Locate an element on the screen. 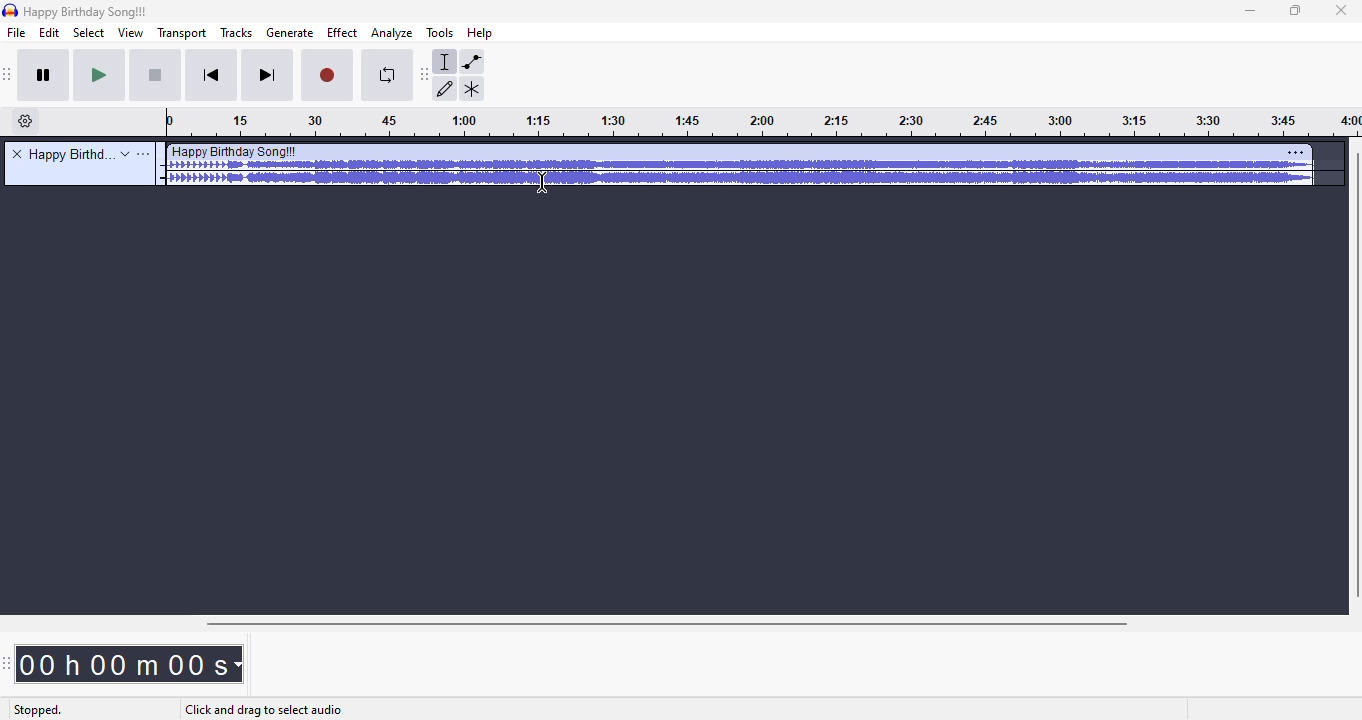  tools is located at coordinates (439, 33).